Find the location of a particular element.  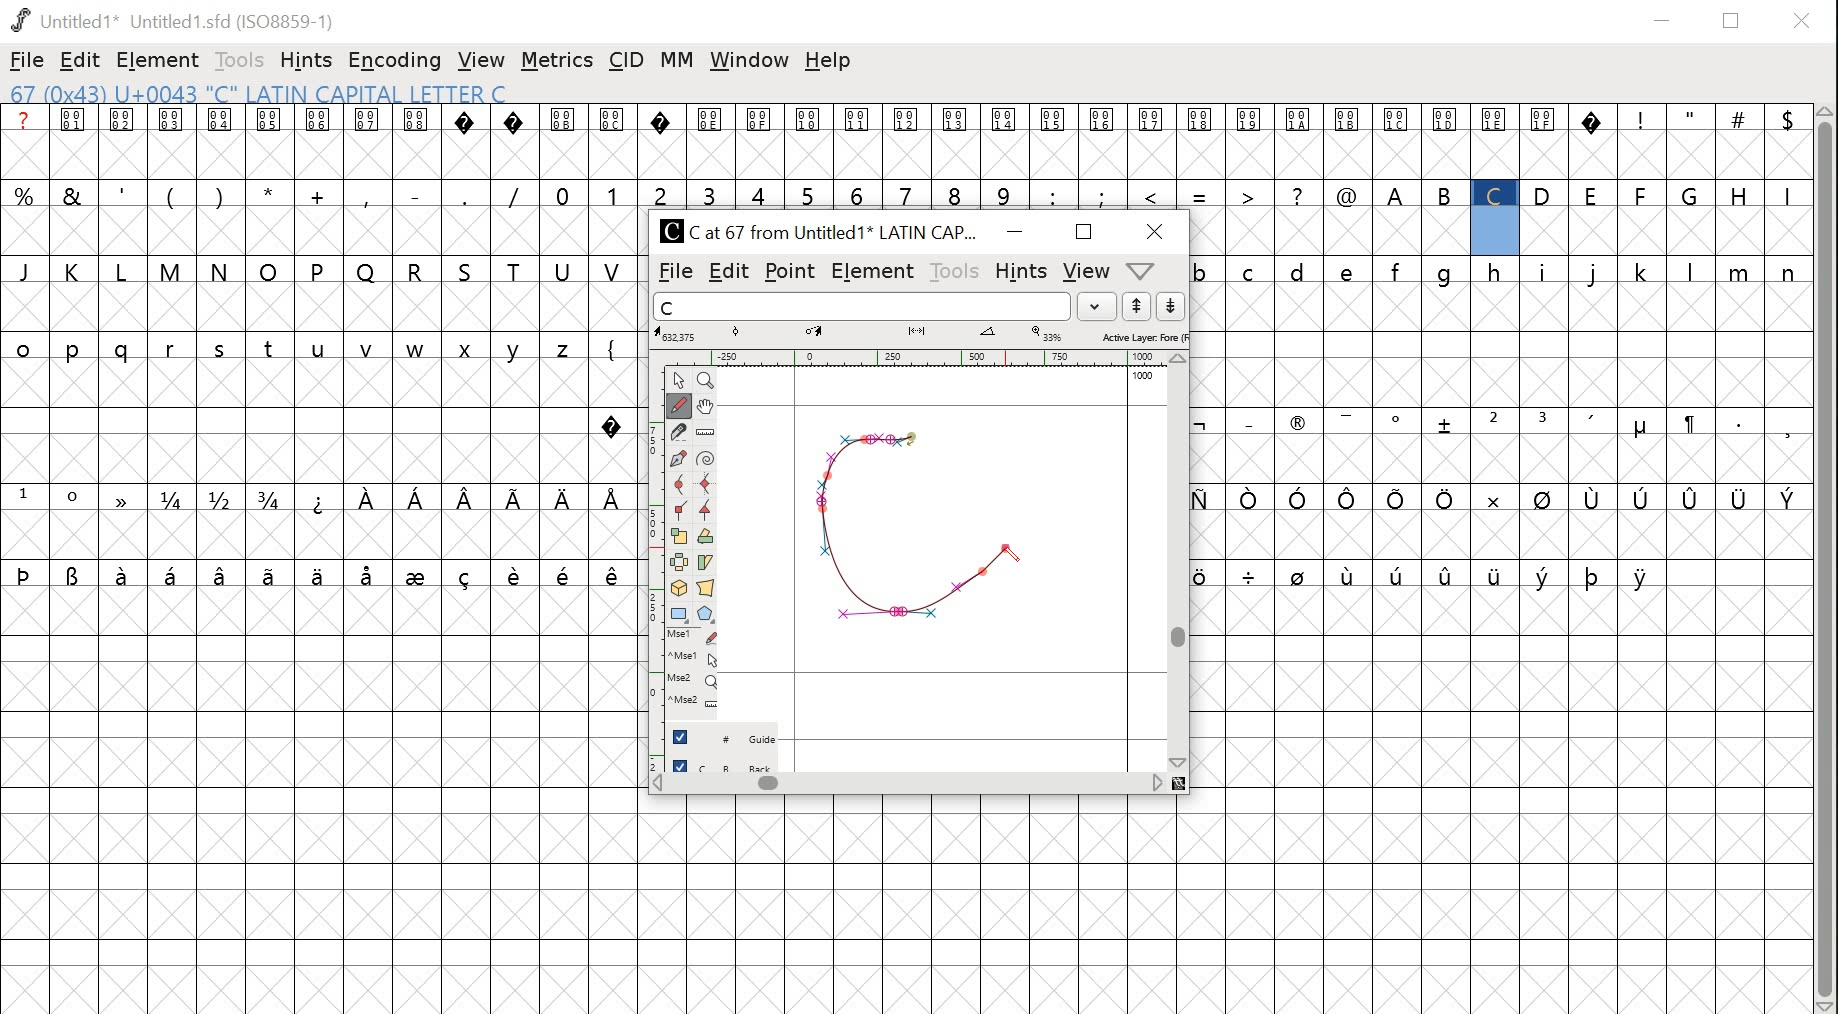

pan is located at coordinates (707, 407).